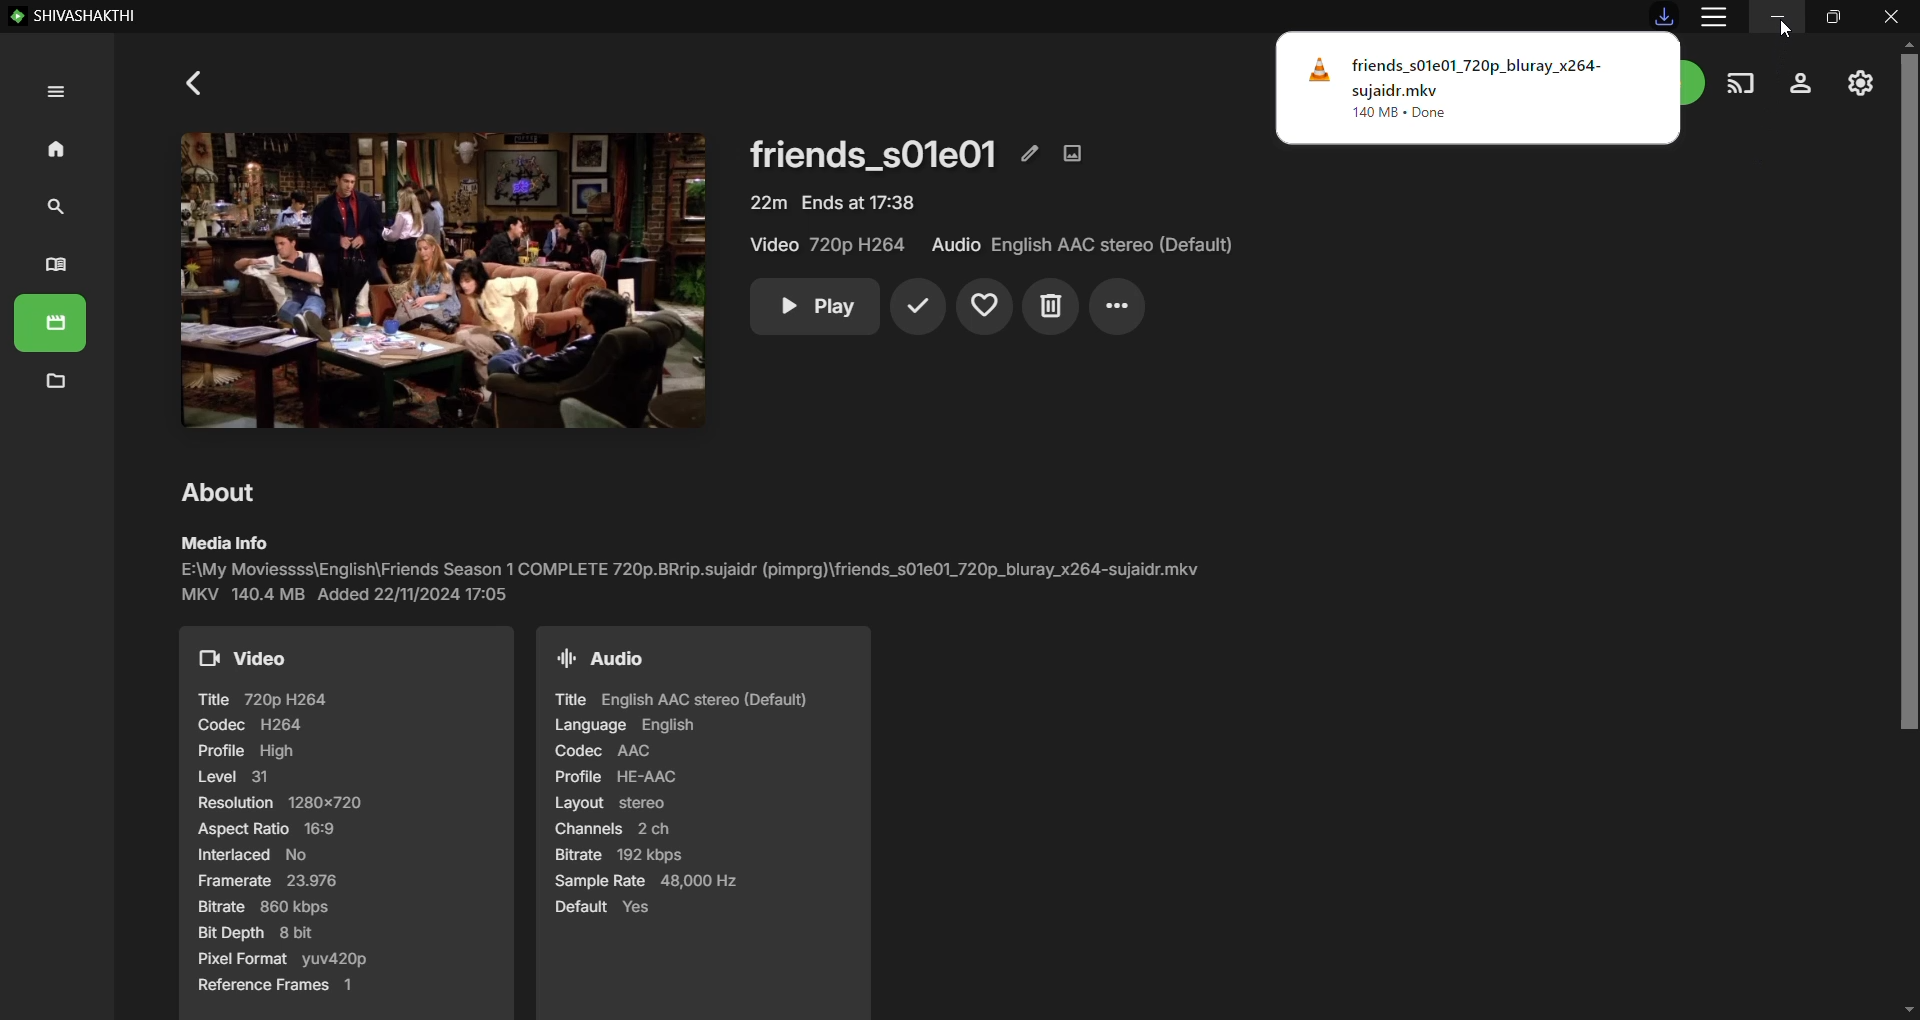  What do you see at coordinates (1833, 16) in the screenshot?
I see `Restore Down` at bounding box center [1833, 16].